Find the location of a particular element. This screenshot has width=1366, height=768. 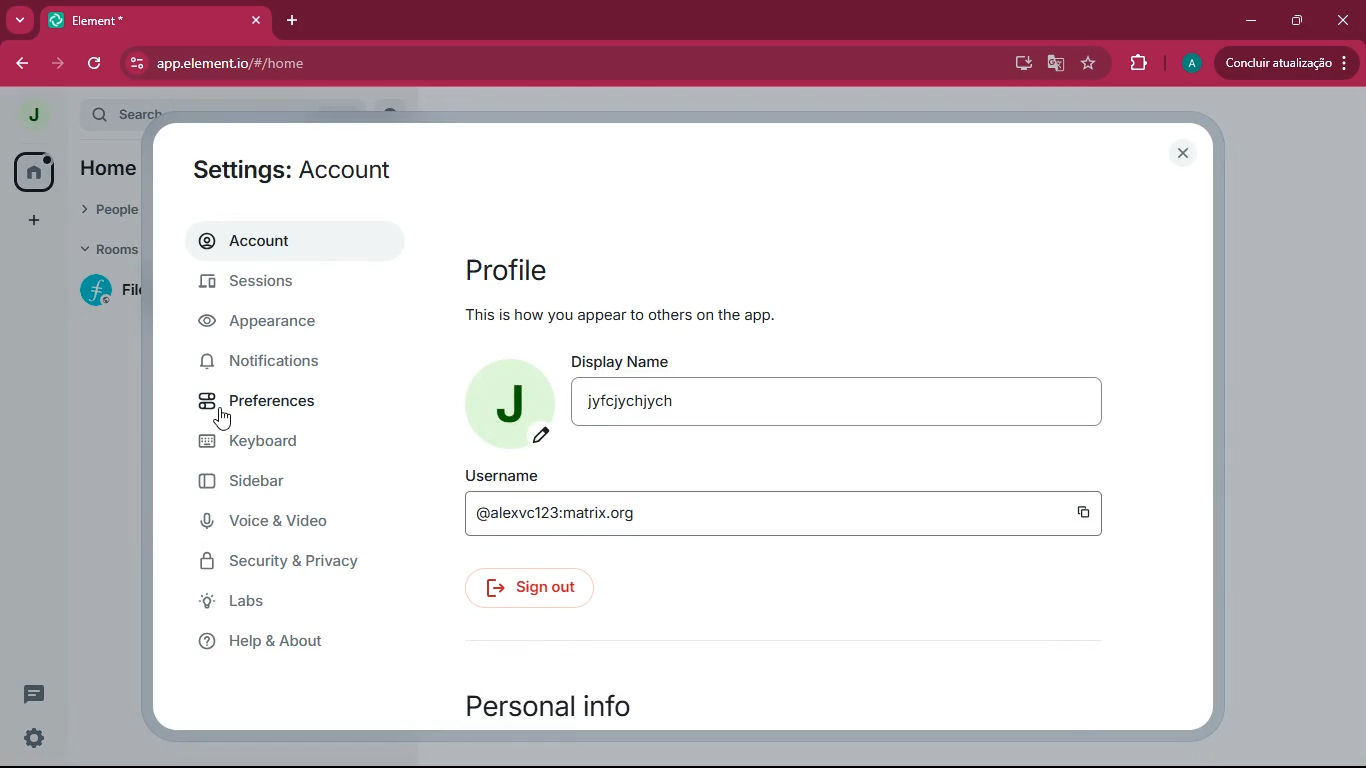

more is located at coordinates (19, 20).